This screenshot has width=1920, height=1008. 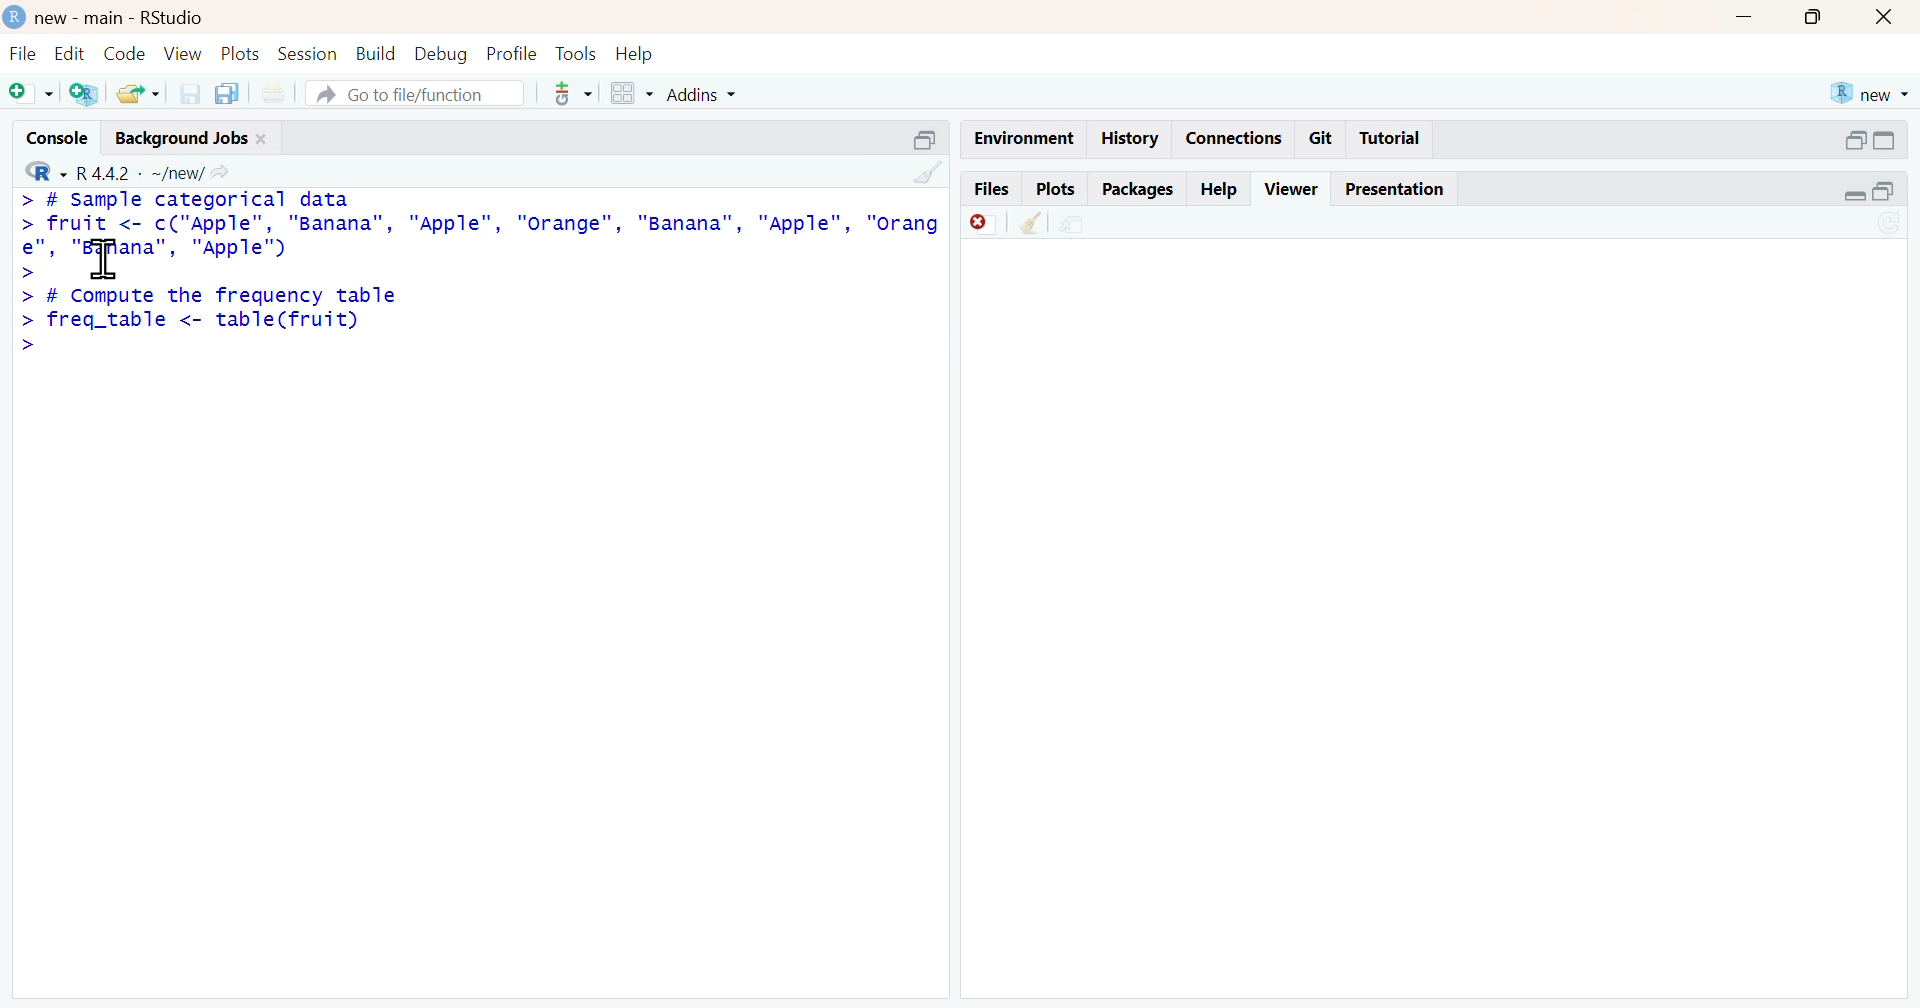 What do you see at coordinates (1888, 143) in the screenshot?
I see `collapse` at bounding box center [1888, 143].